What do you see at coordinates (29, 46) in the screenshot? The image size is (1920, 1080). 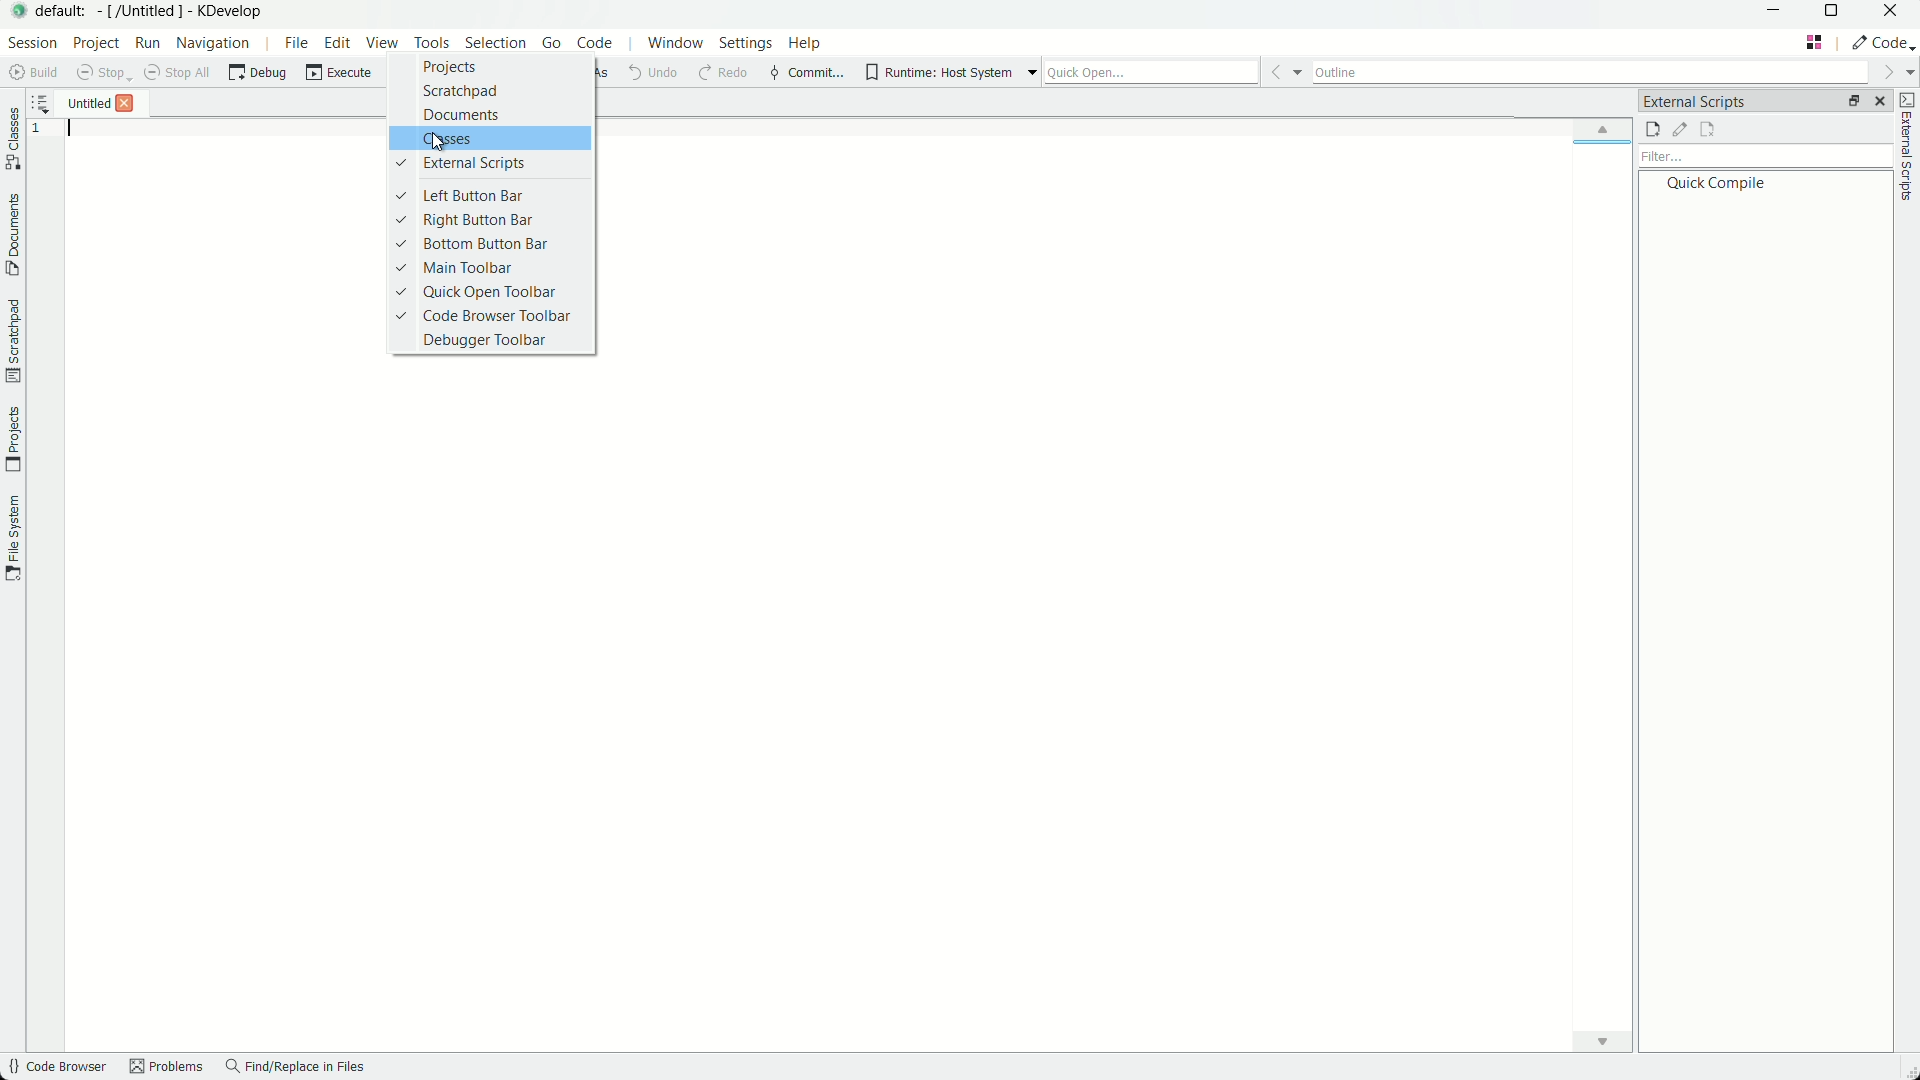 I see `section` at bounding box center [29, 46].